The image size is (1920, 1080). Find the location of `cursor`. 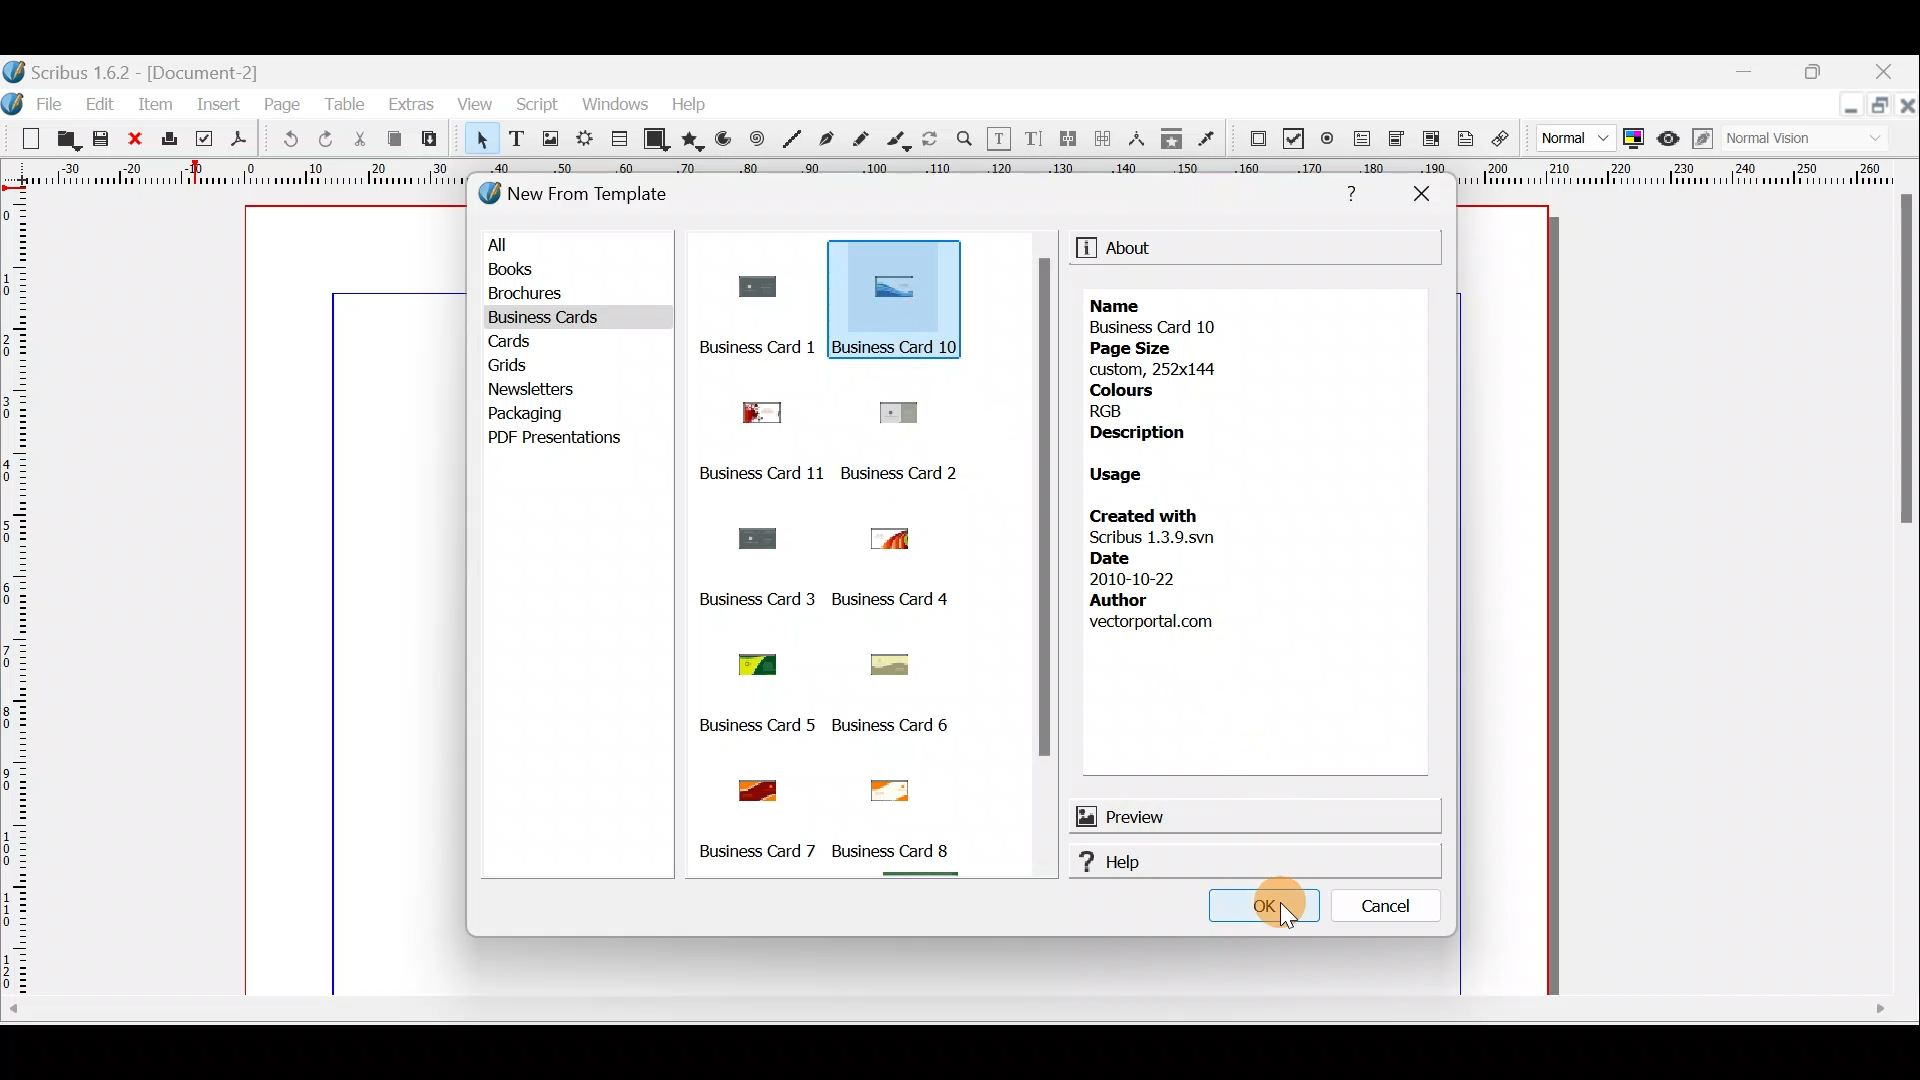

cursor is located at coordinates (1264, 907).